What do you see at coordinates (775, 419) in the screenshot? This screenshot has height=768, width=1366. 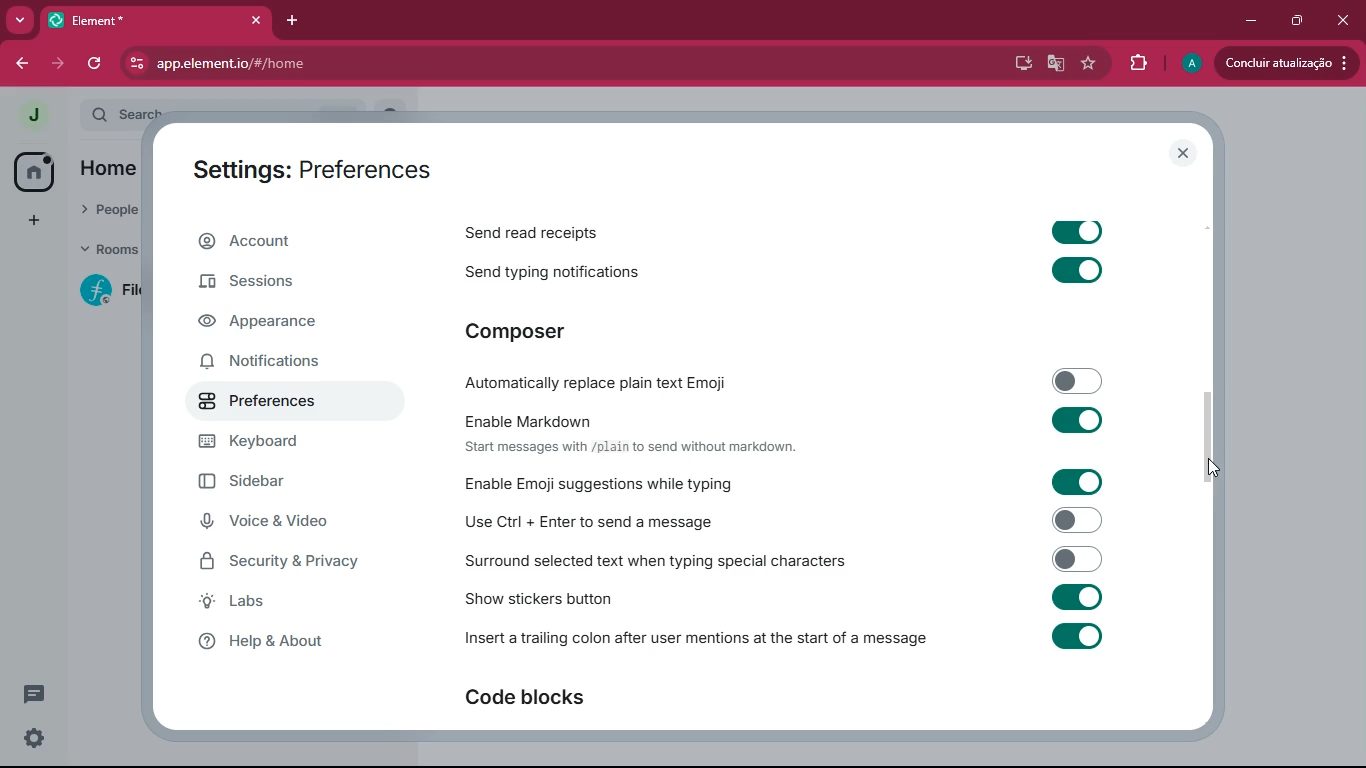 I see `Enable Markdown` at bounding box center [775, 419].